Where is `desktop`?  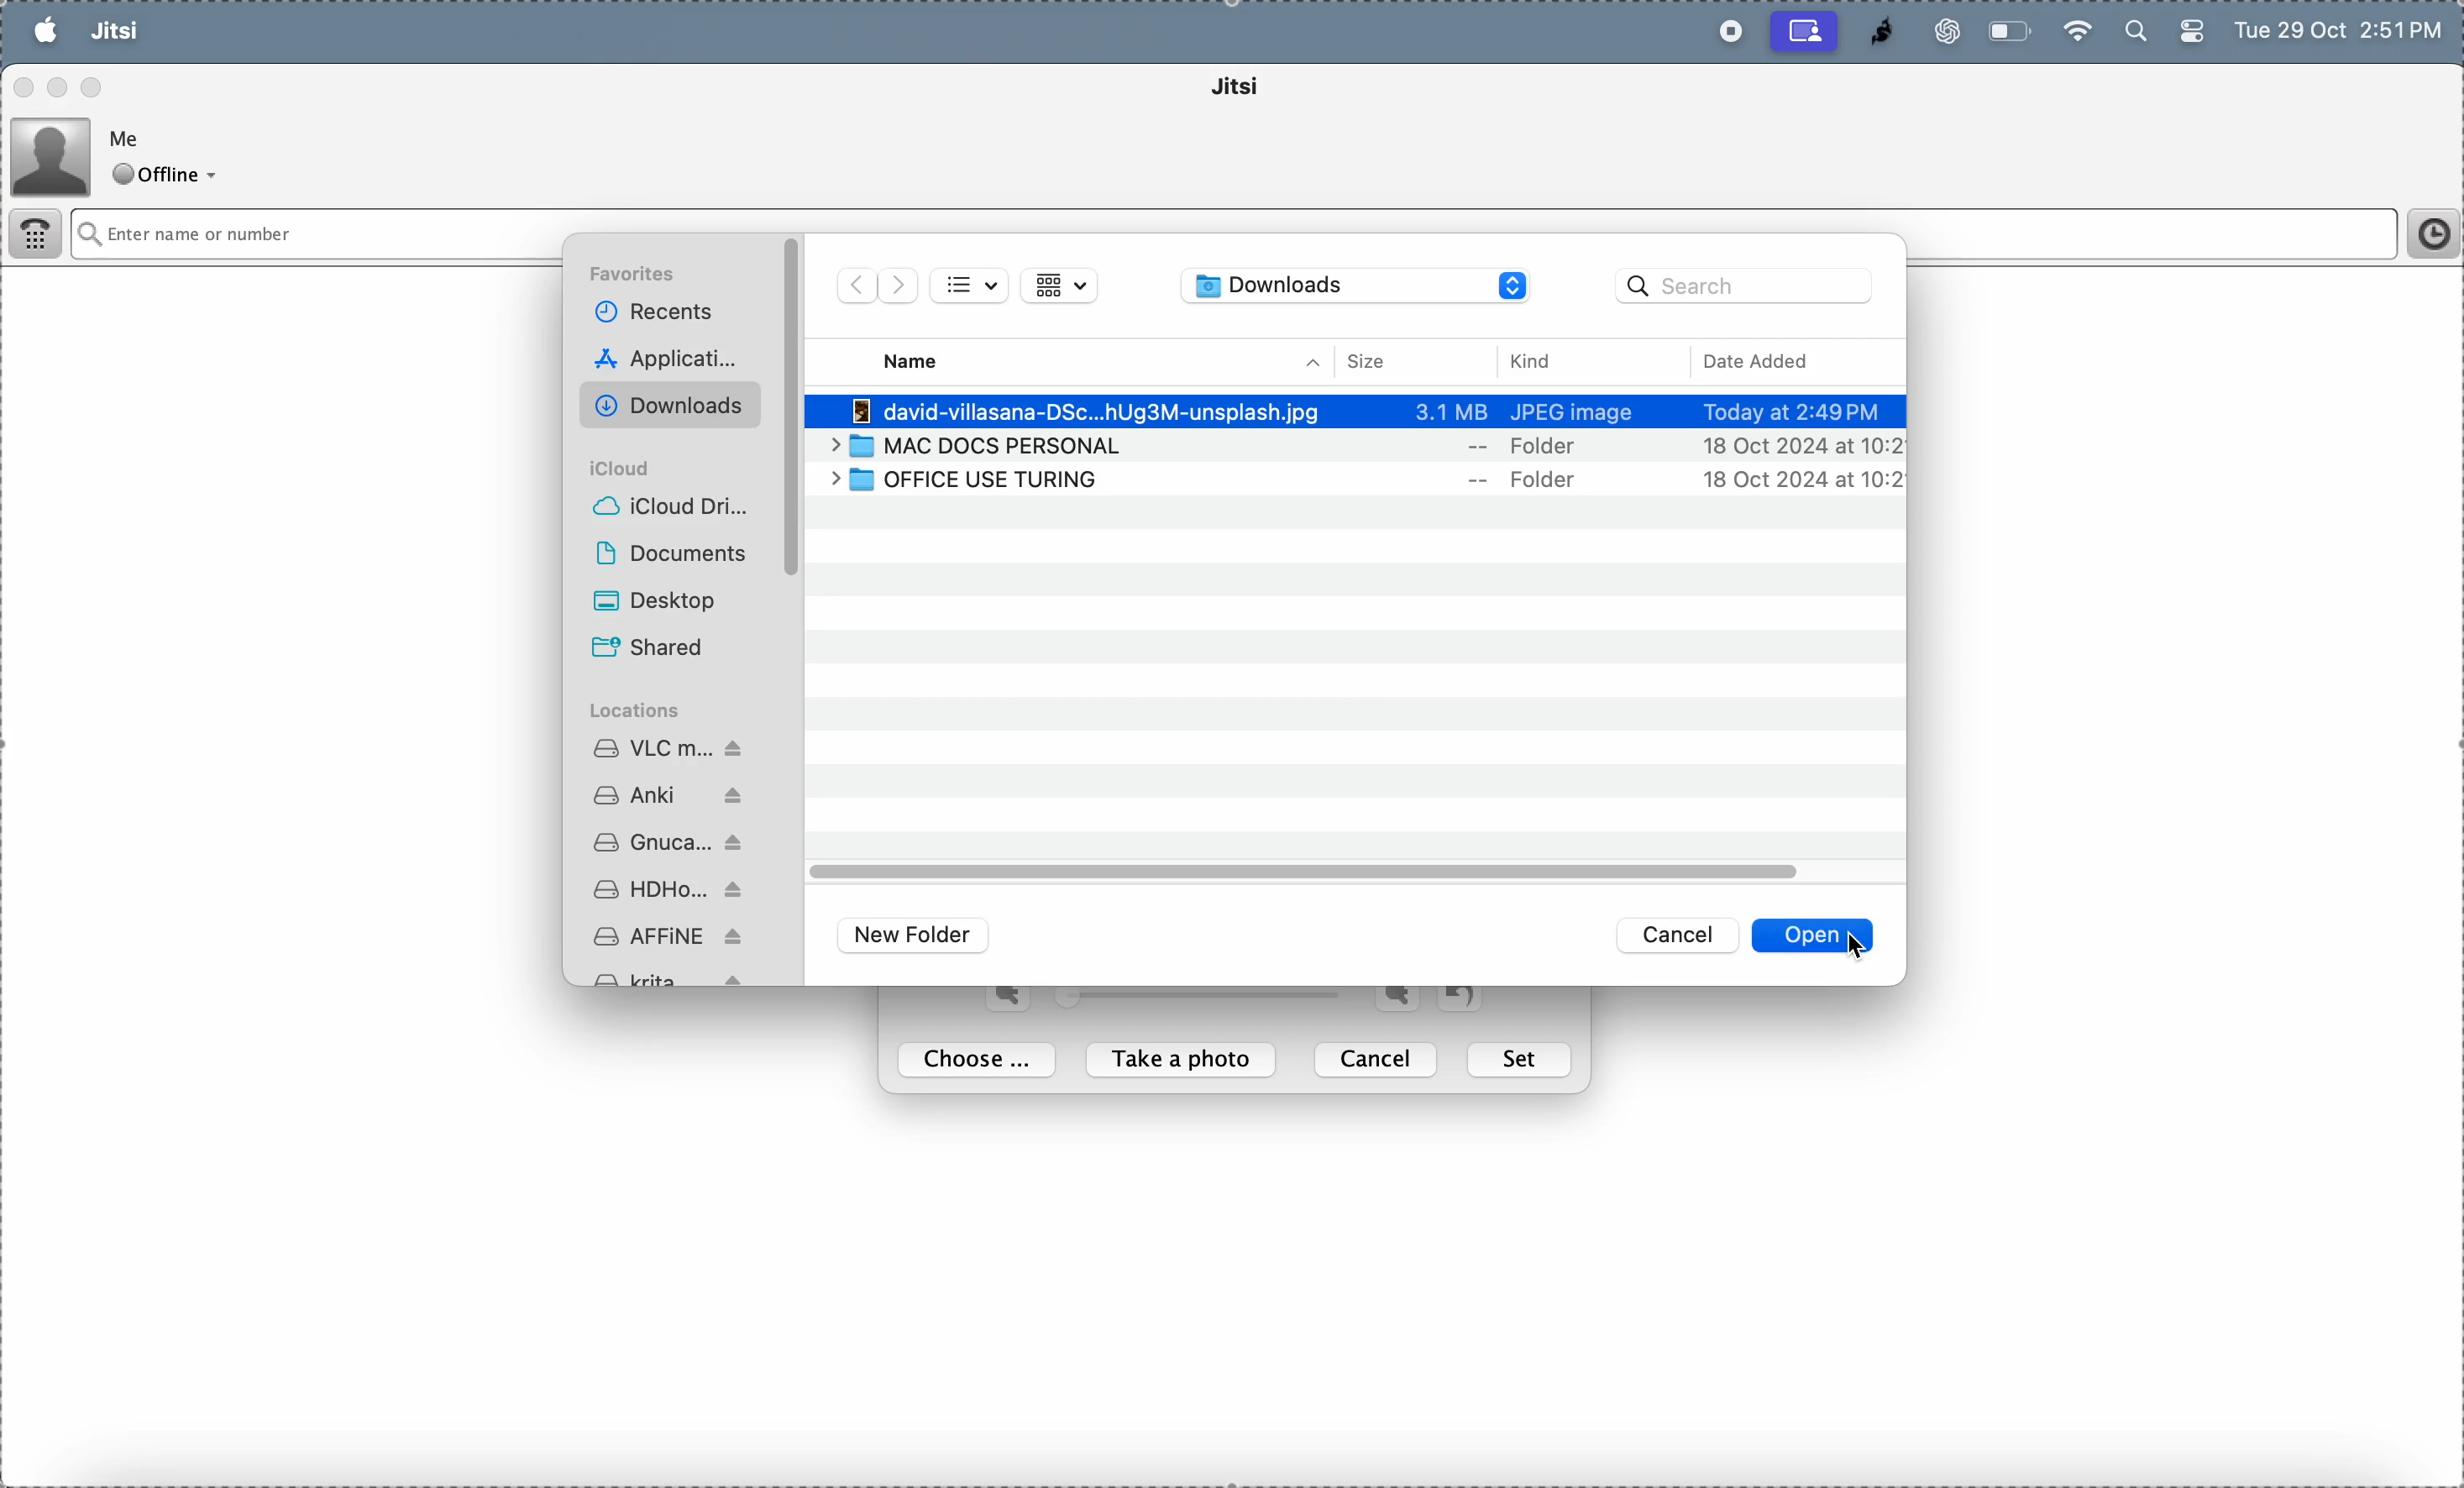 desktop is located at coordinates (683, 601).